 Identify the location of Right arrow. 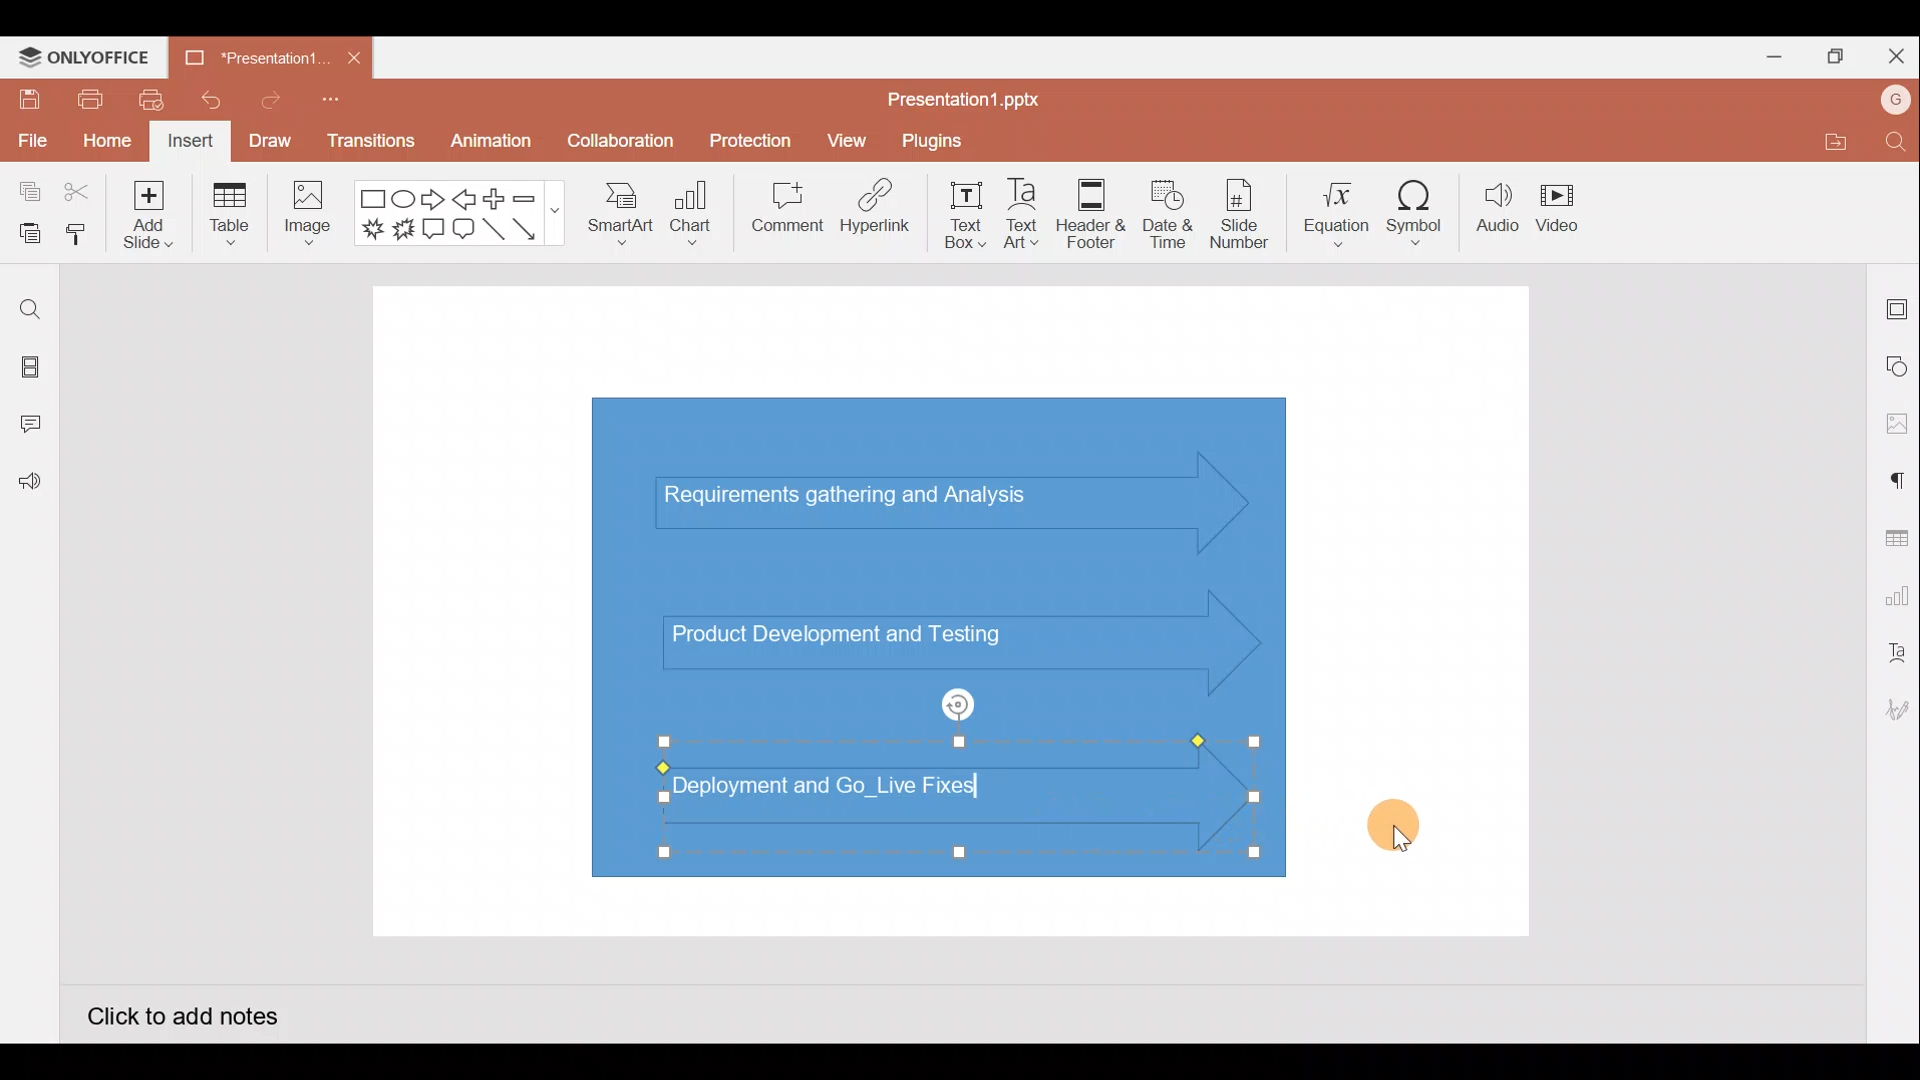
(433, 200).